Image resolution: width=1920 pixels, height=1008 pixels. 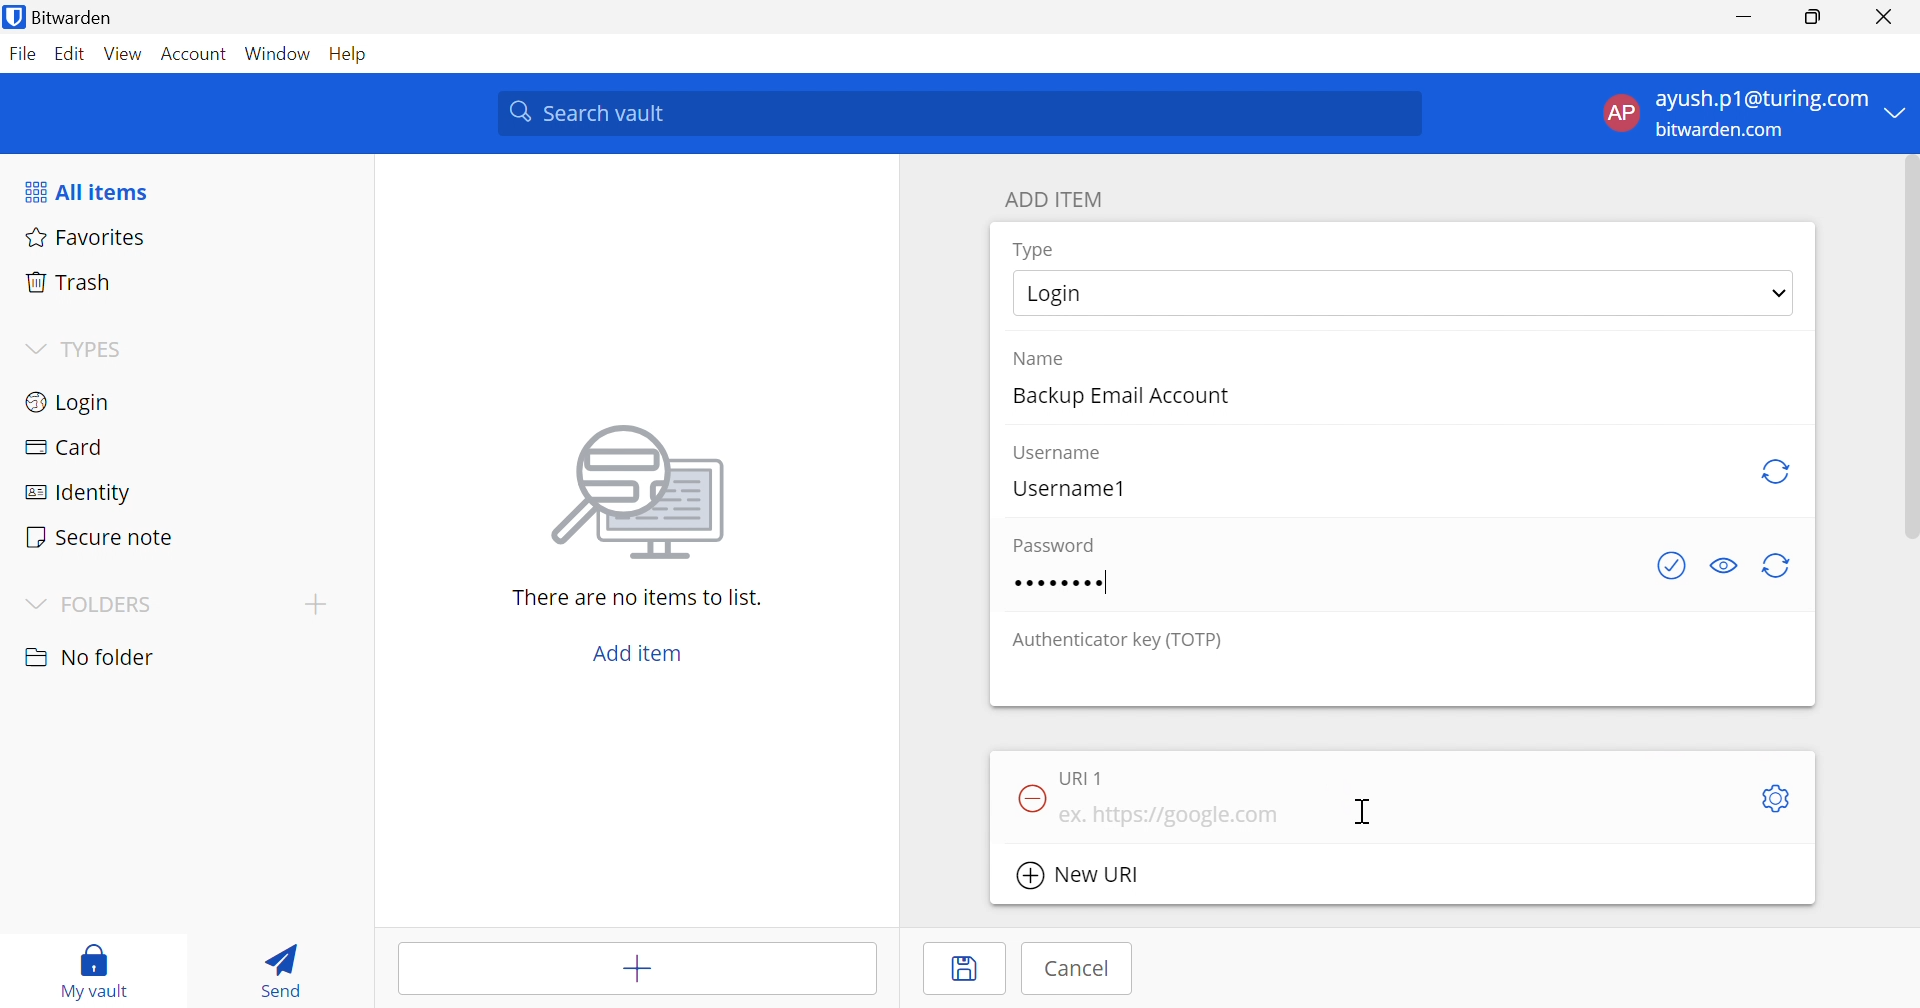 What do you see at coordinates (639, 496) in the screenshot?
I see `image` at bounding box center [639, 496].